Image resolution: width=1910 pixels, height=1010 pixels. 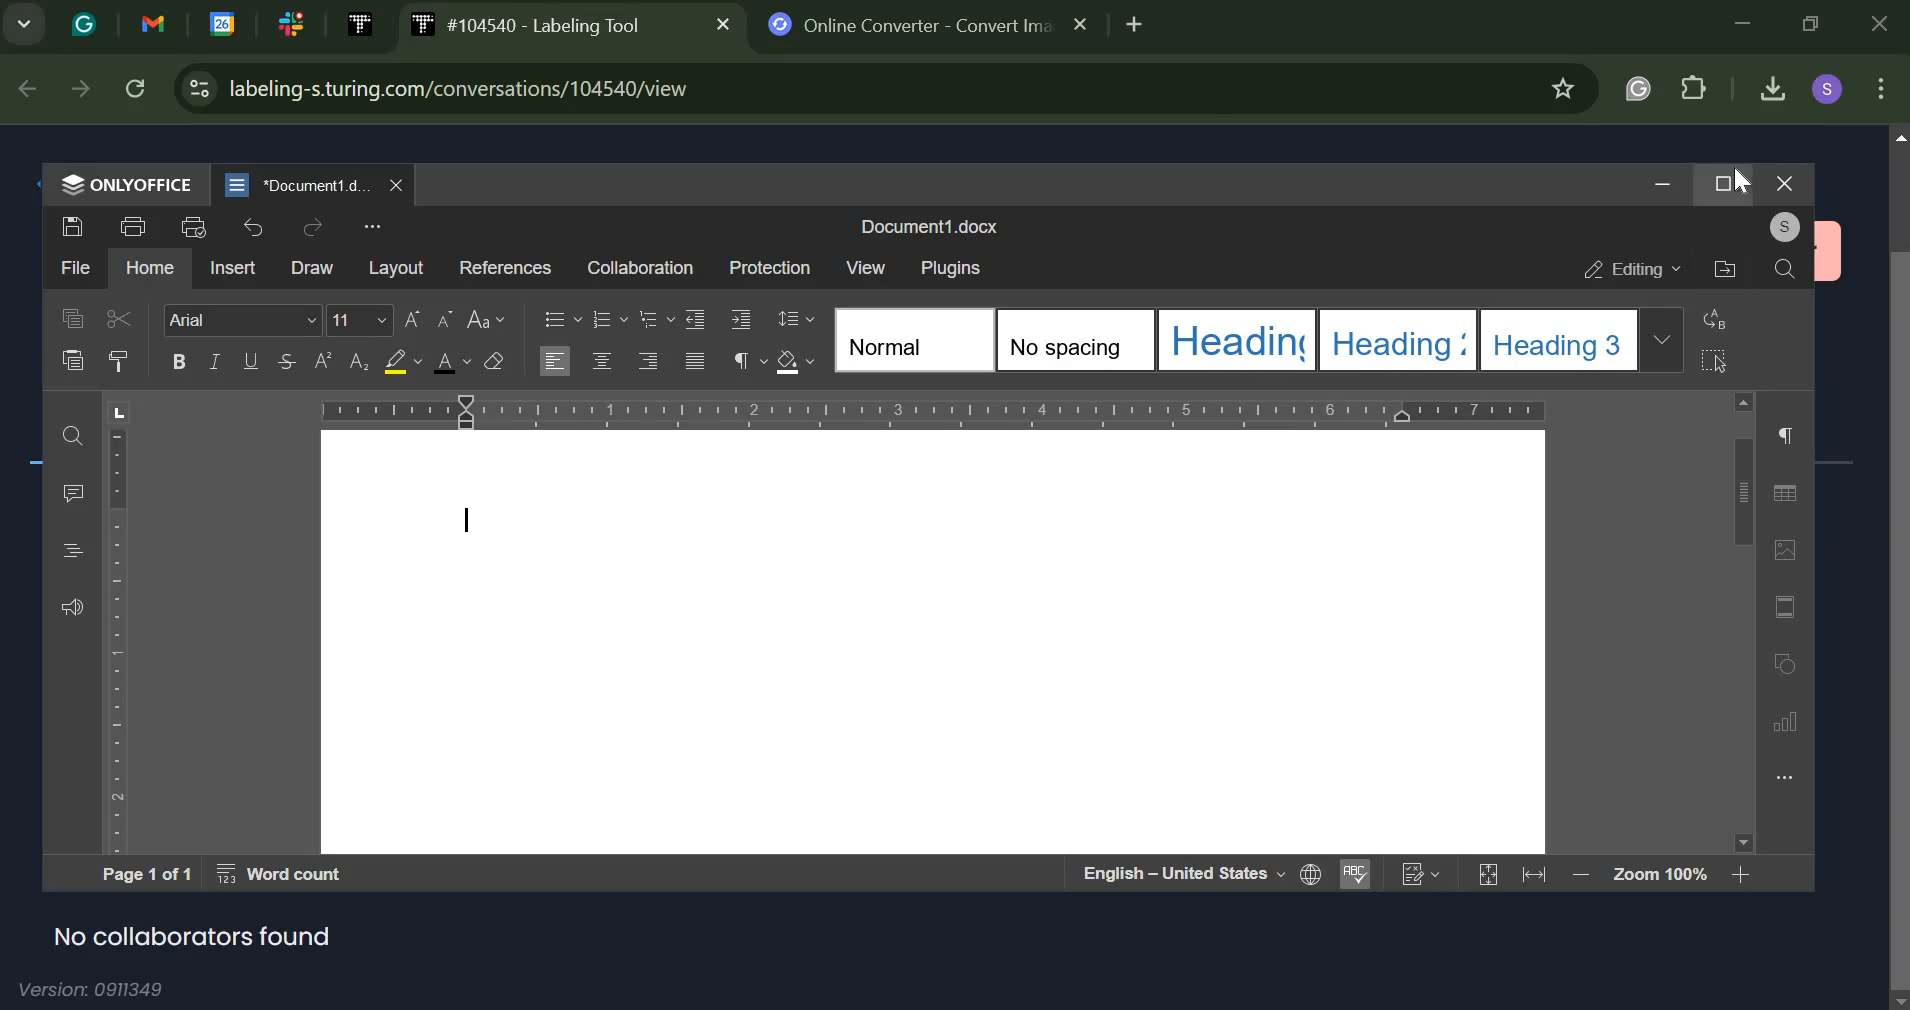 I want to click on print, so click(x=133, y=224).